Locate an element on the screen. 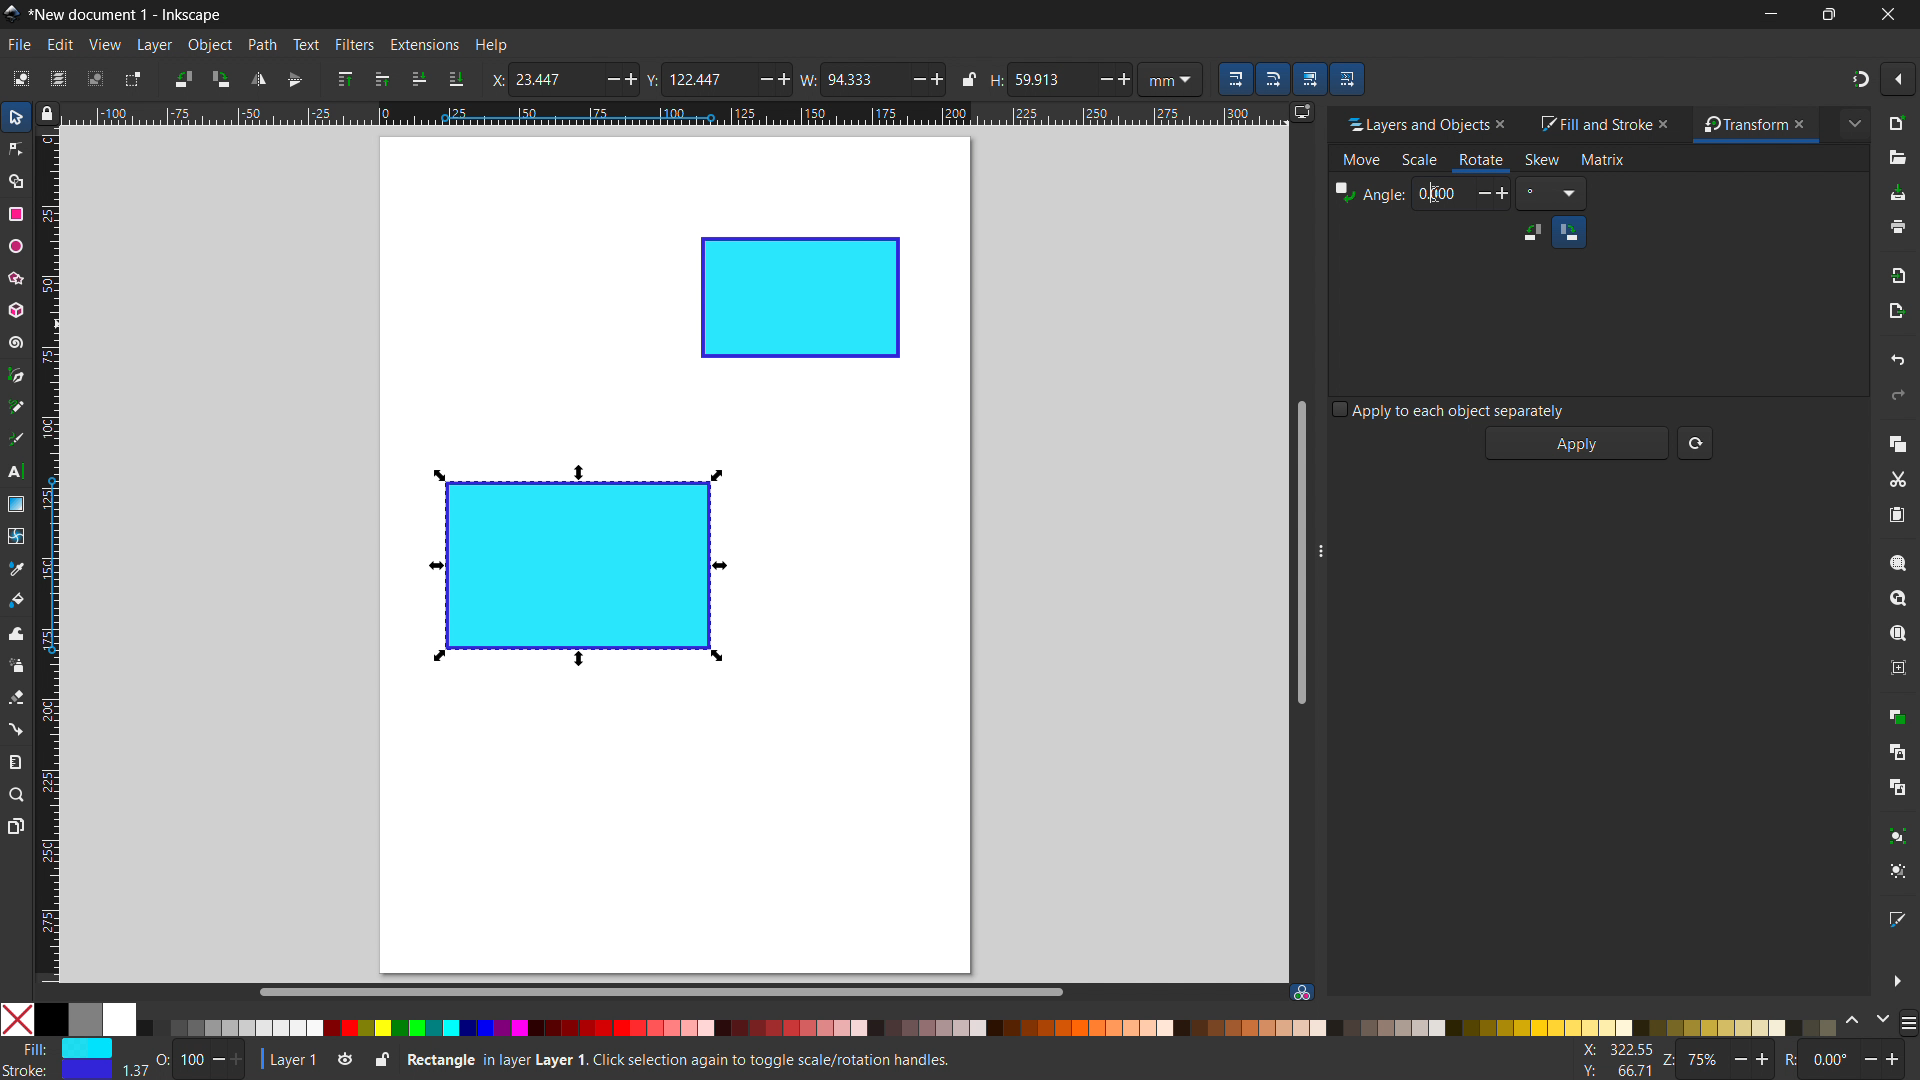 The height and width of the screenshot is (1080, 1920). R: 0.00 is located at coordinates (1848, 1061).